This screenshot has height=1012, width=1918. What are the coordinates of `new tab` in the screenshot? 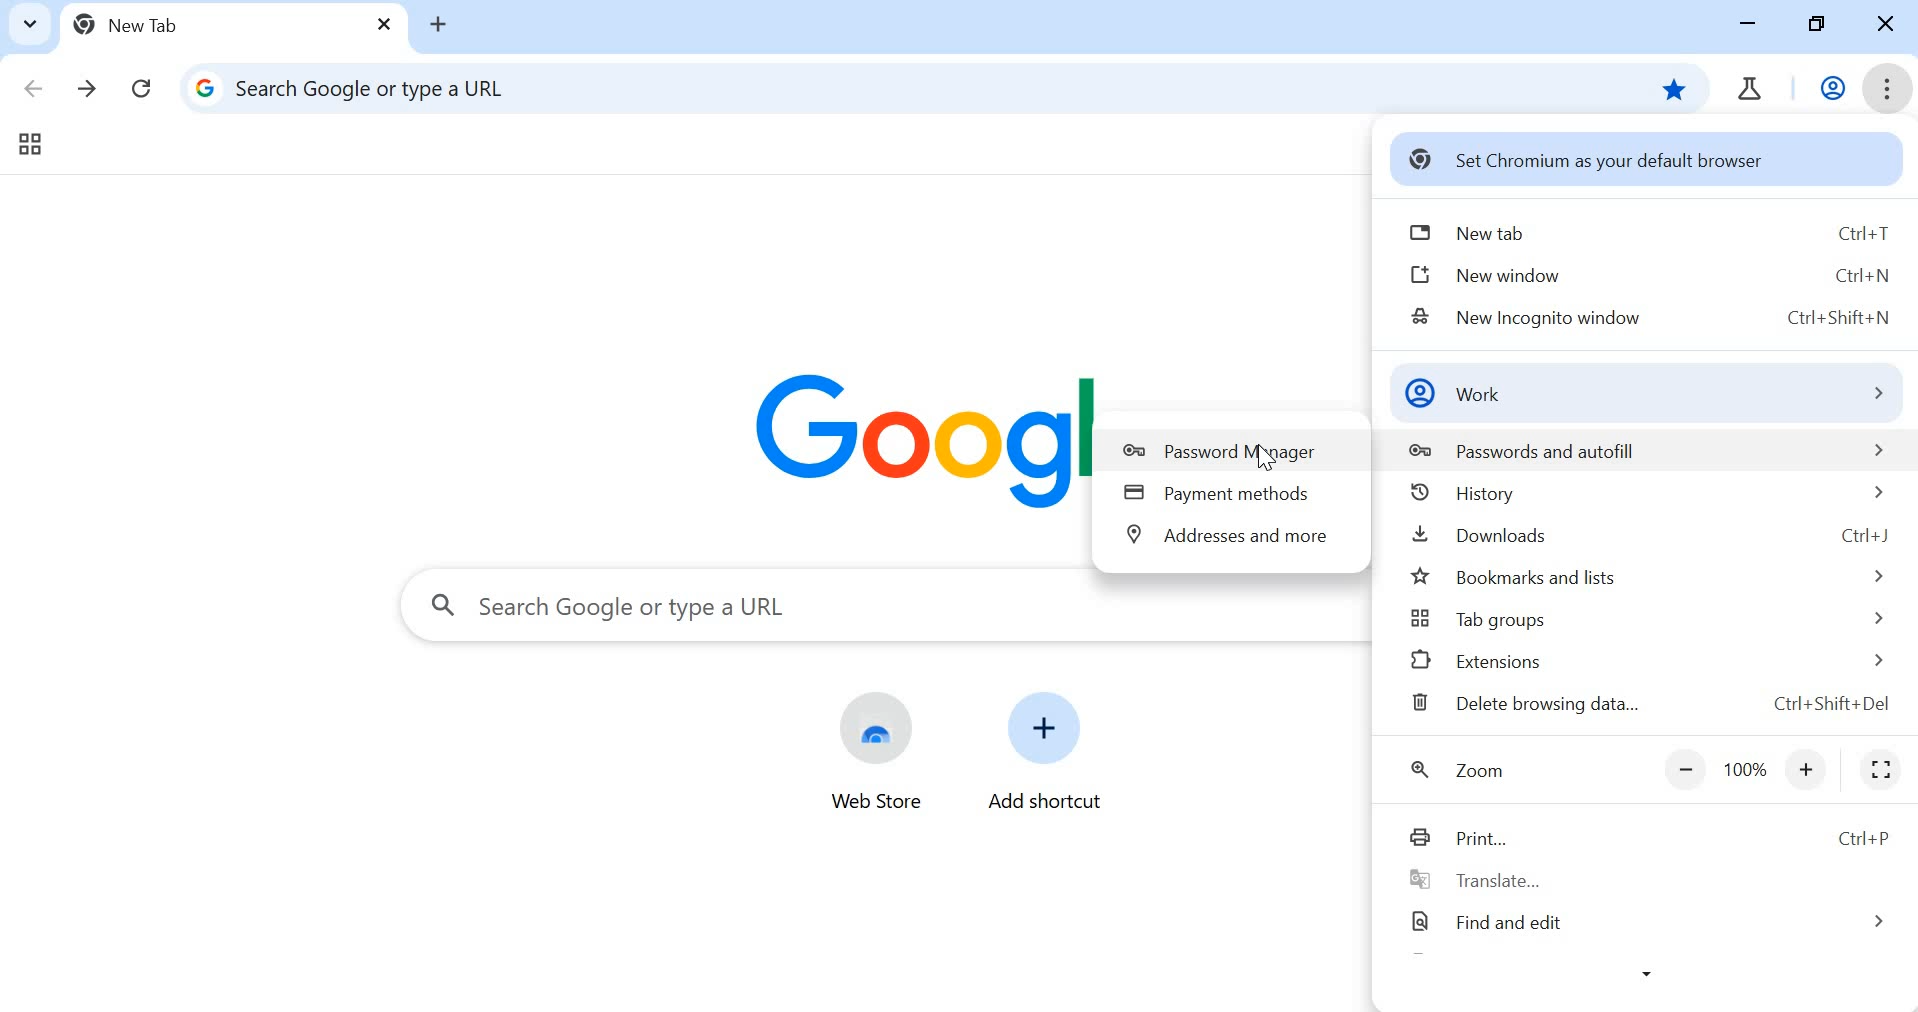 It's located at (228, 22).